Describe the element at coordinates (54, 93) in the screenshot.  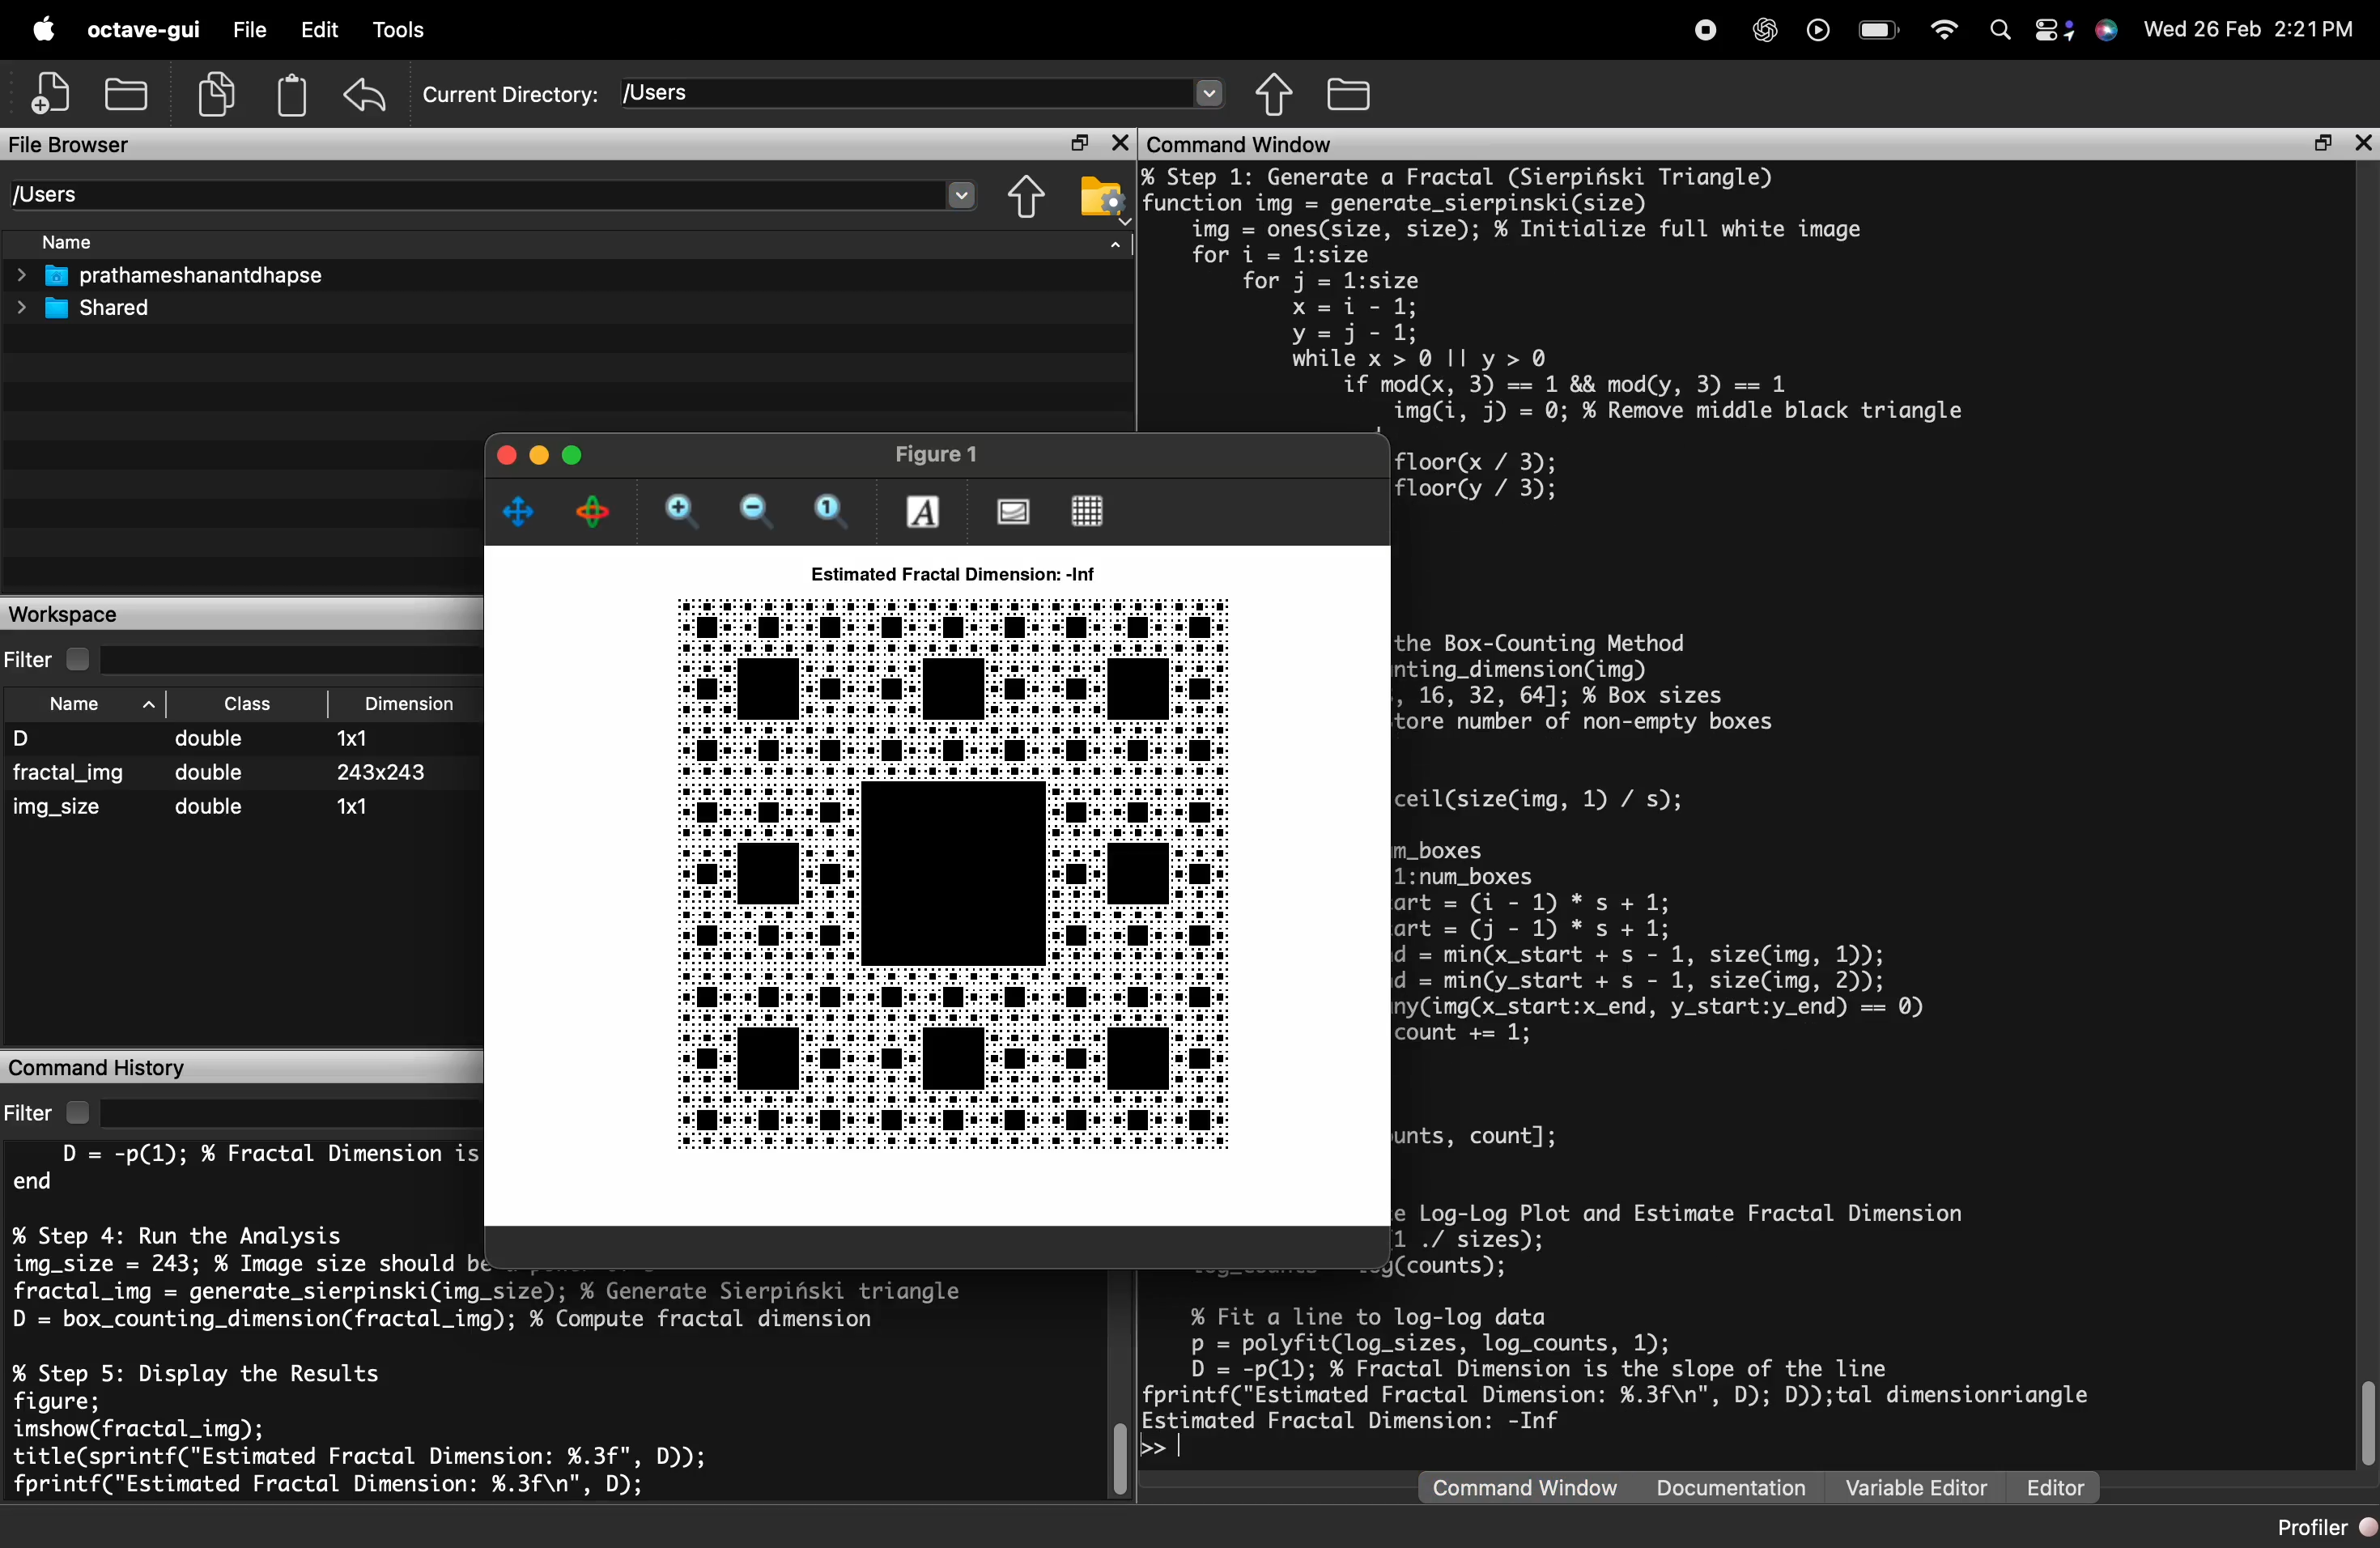
I see `add` at that location.